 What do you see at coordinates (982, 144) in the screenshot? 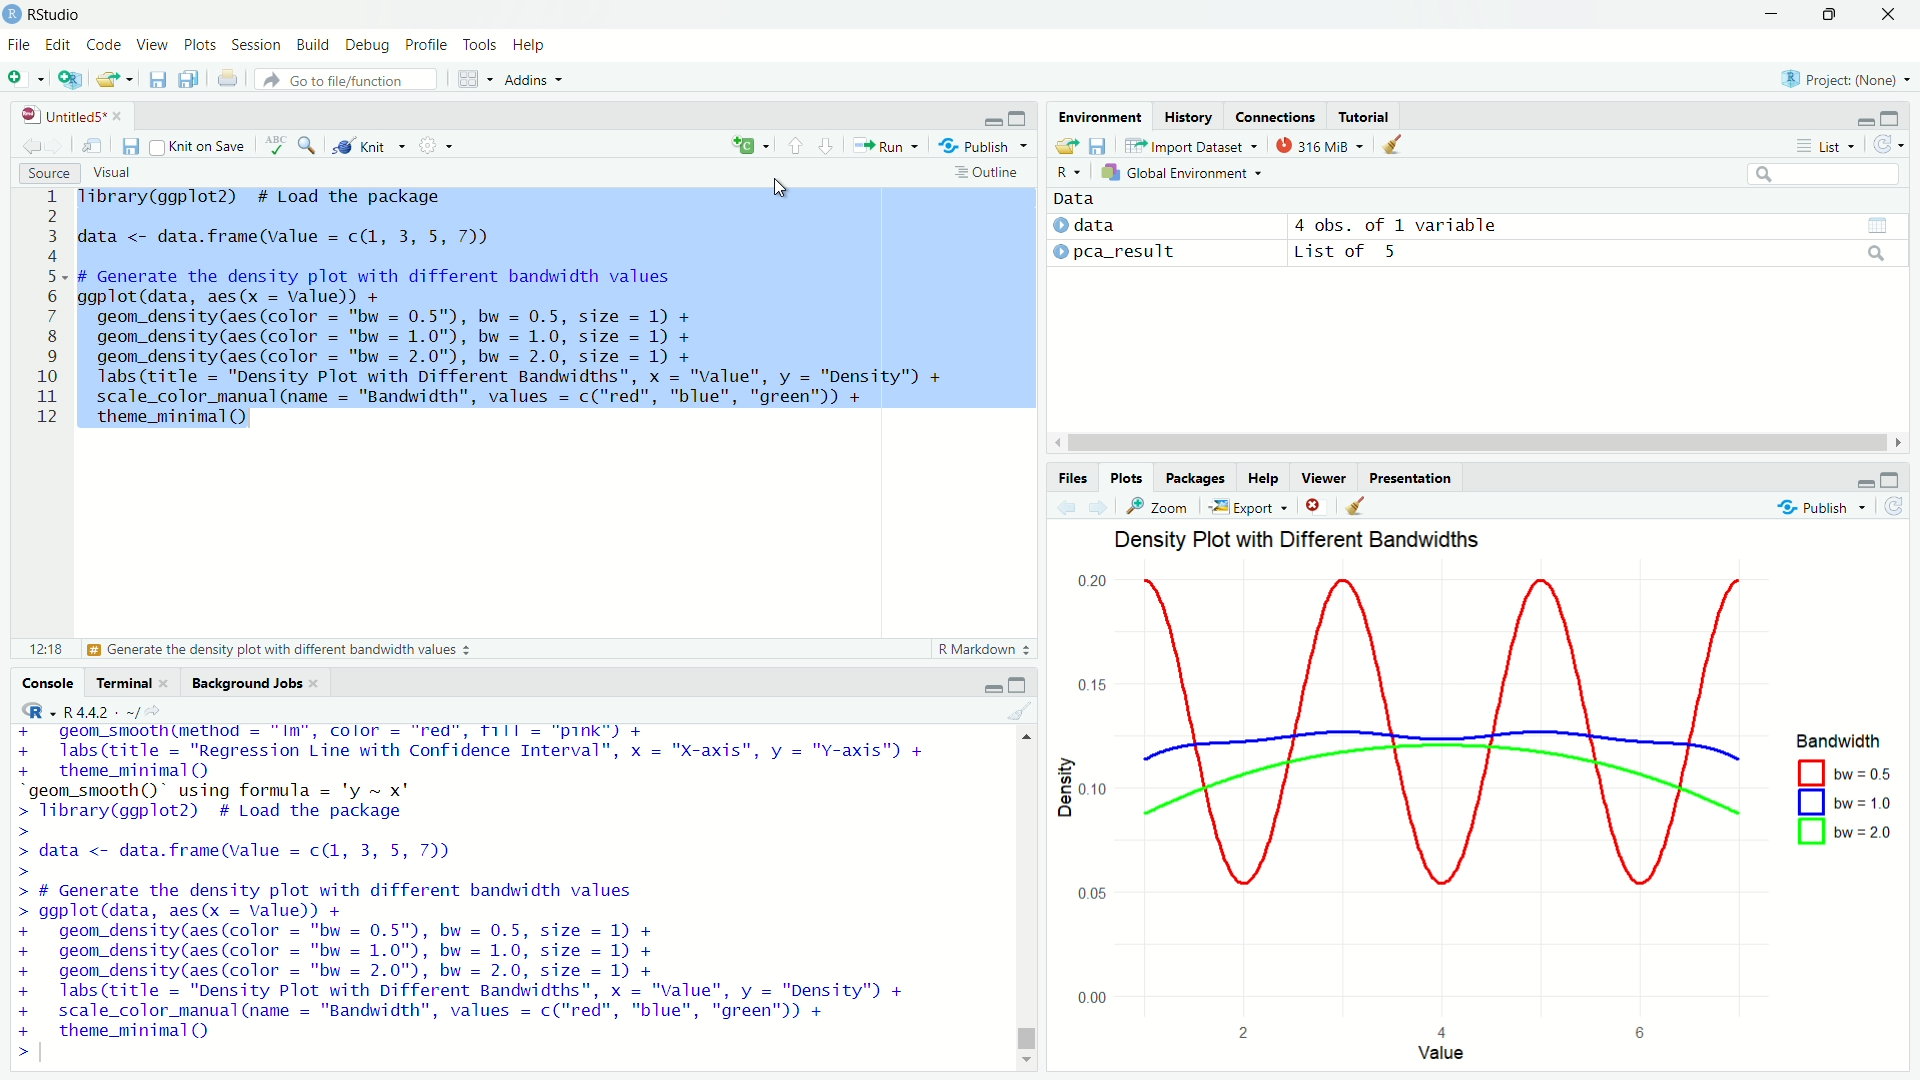
I see `Publish` at bounding box center [982, 144].